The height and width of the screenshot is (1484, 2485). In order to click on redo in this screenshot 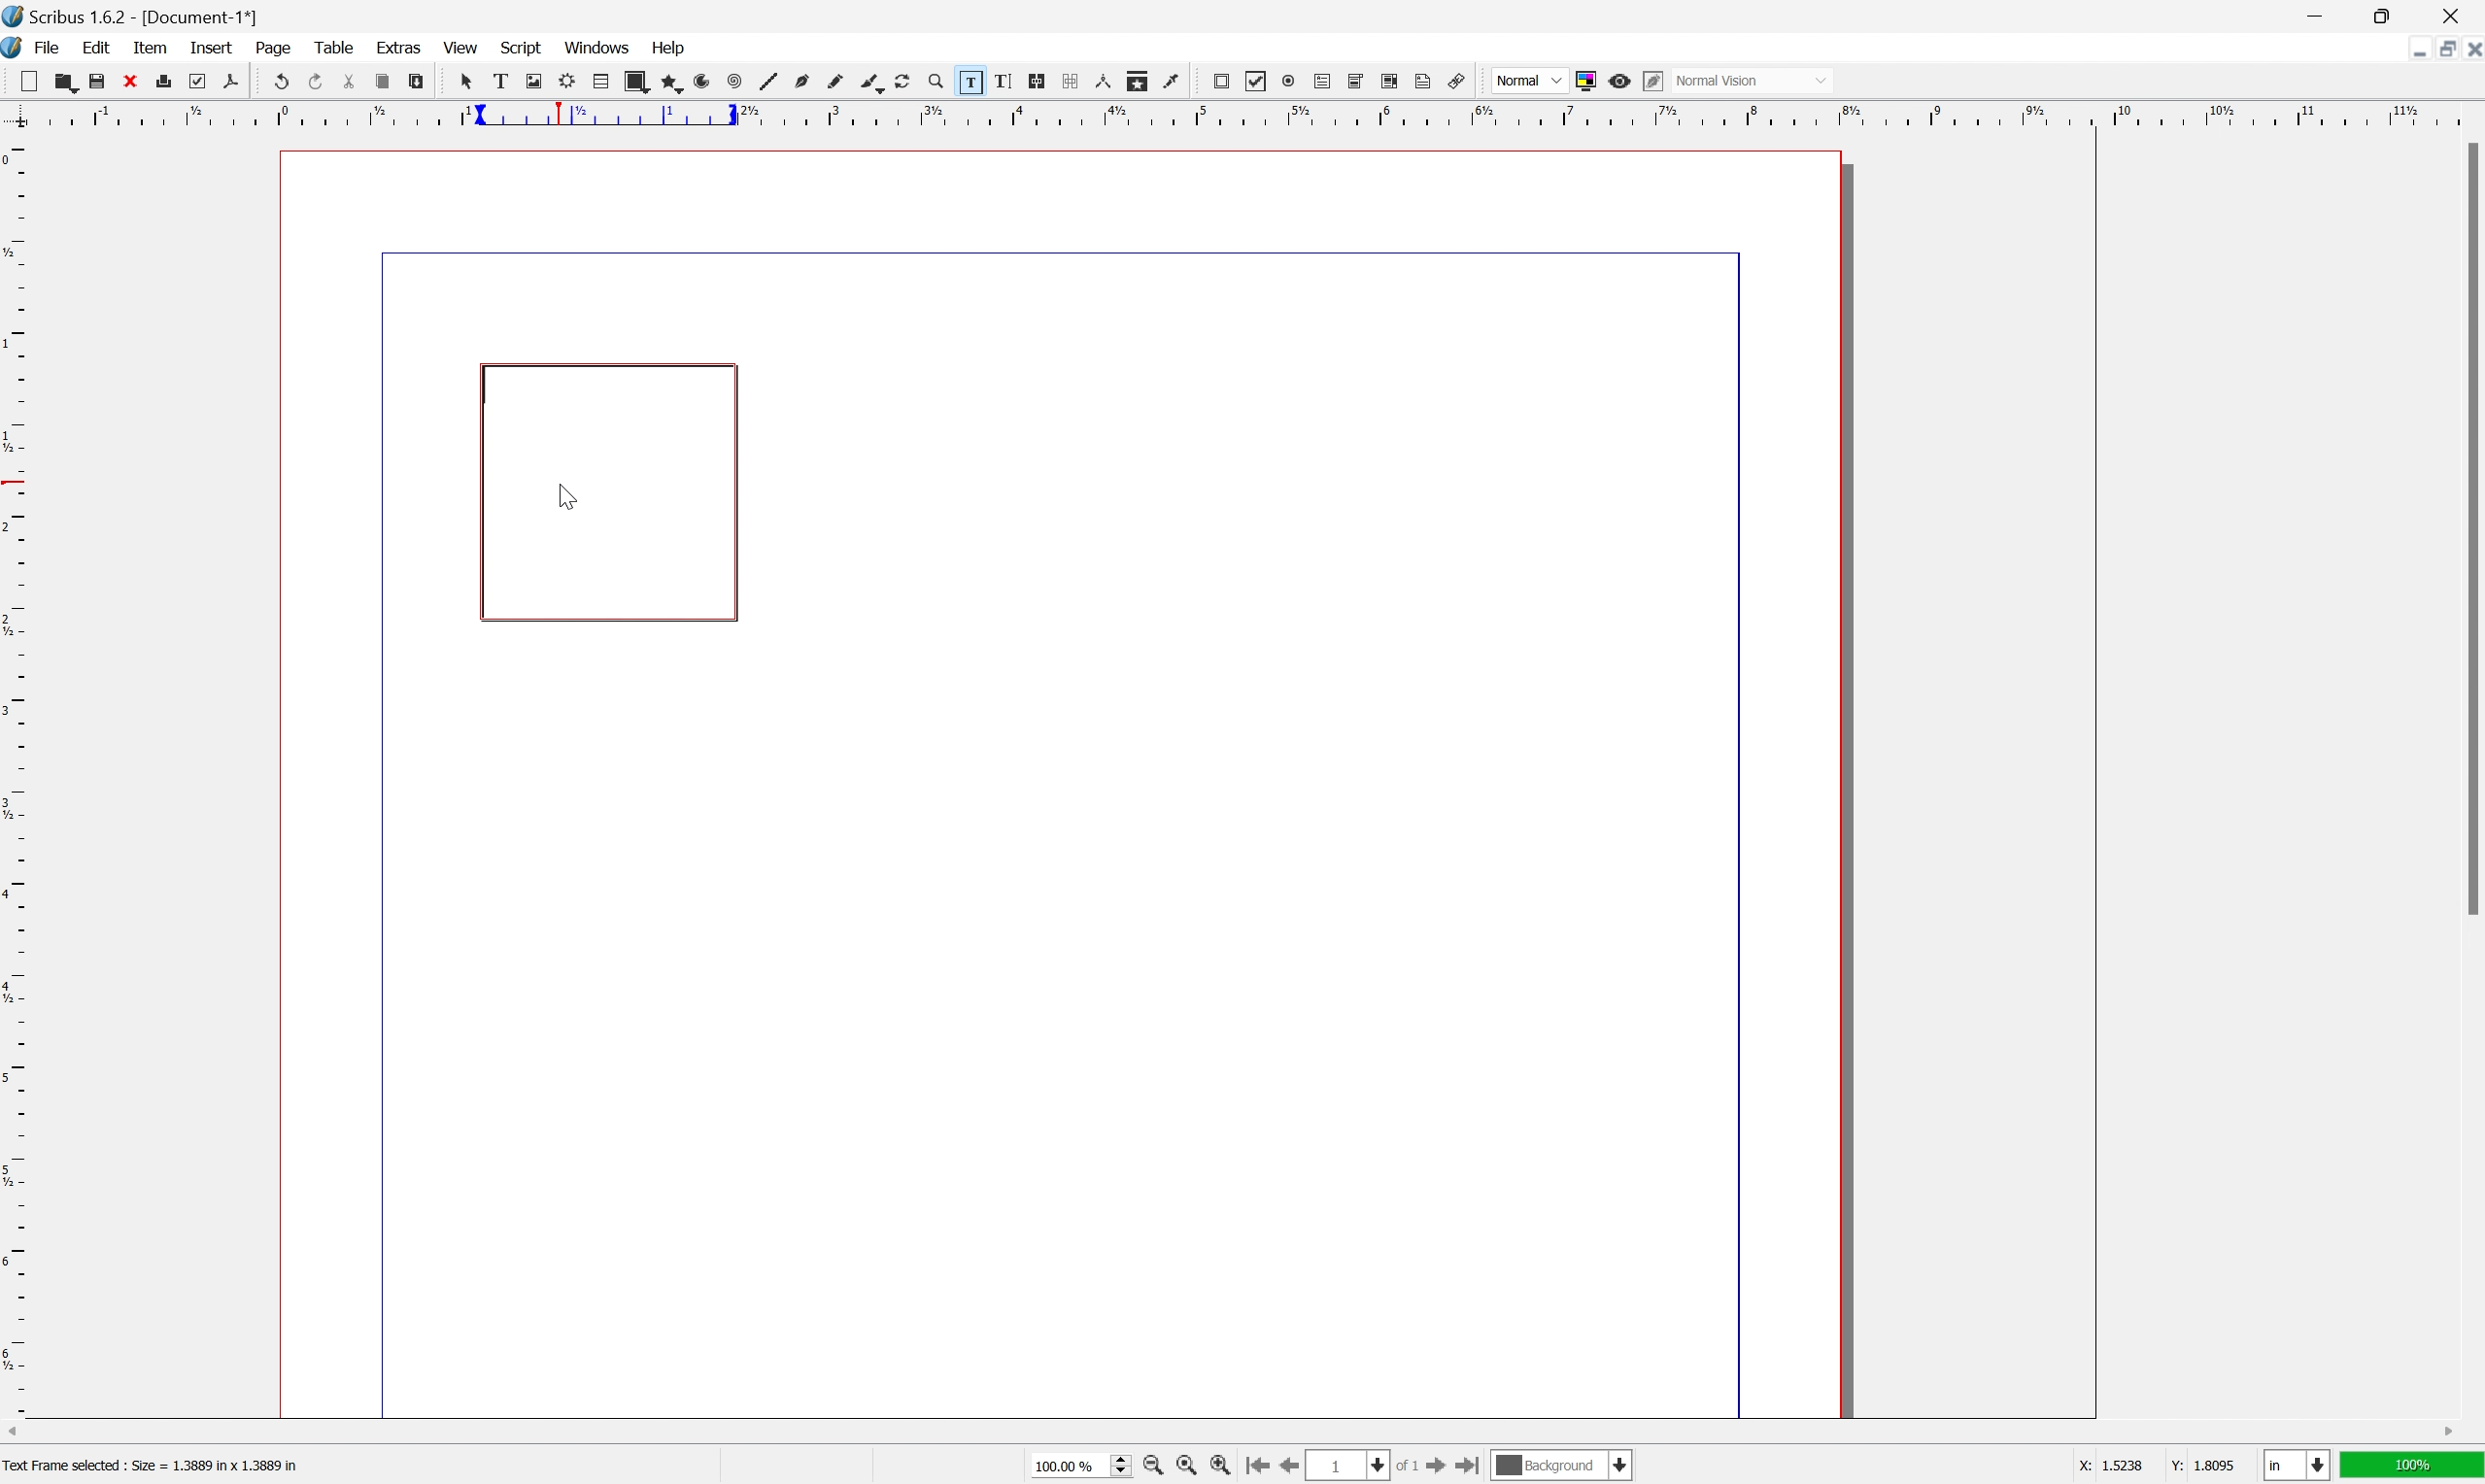, I will do `click(316, 79)`.